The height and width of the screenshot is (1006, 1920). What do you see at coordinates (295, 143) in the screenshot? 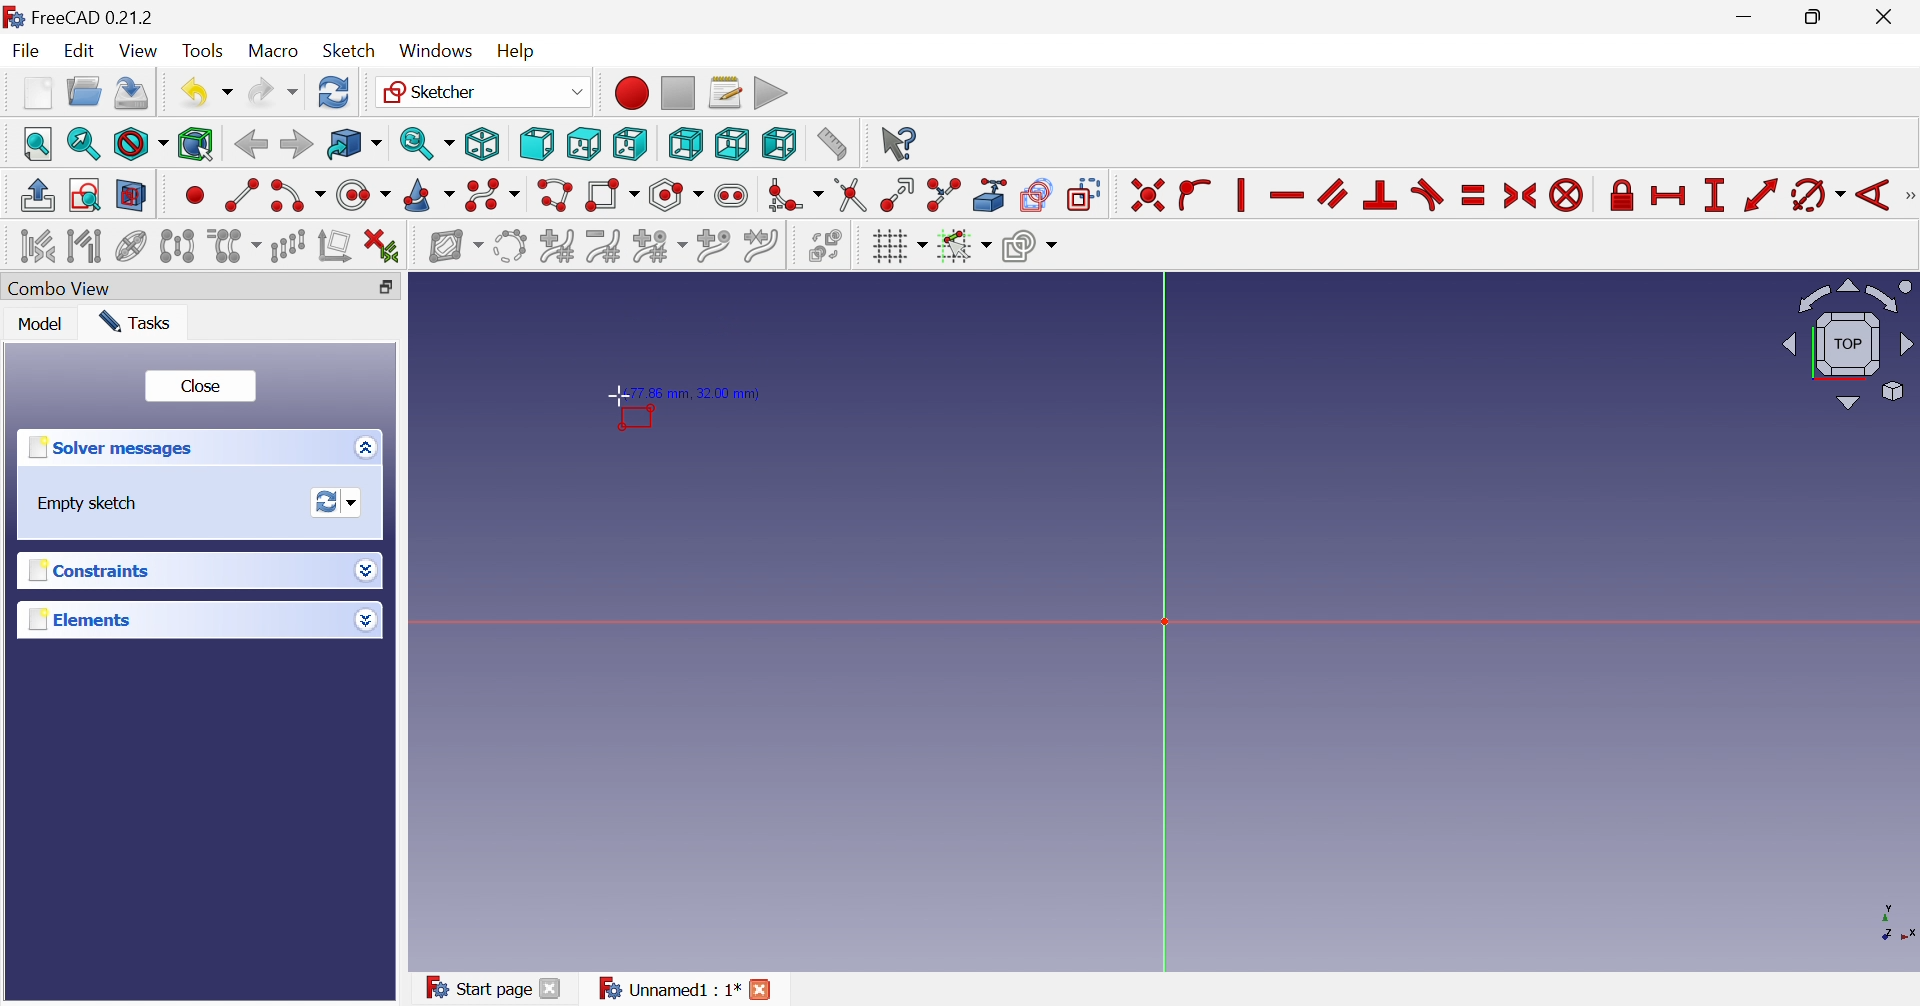
I see `Forward` at bounding box center [295, 143].